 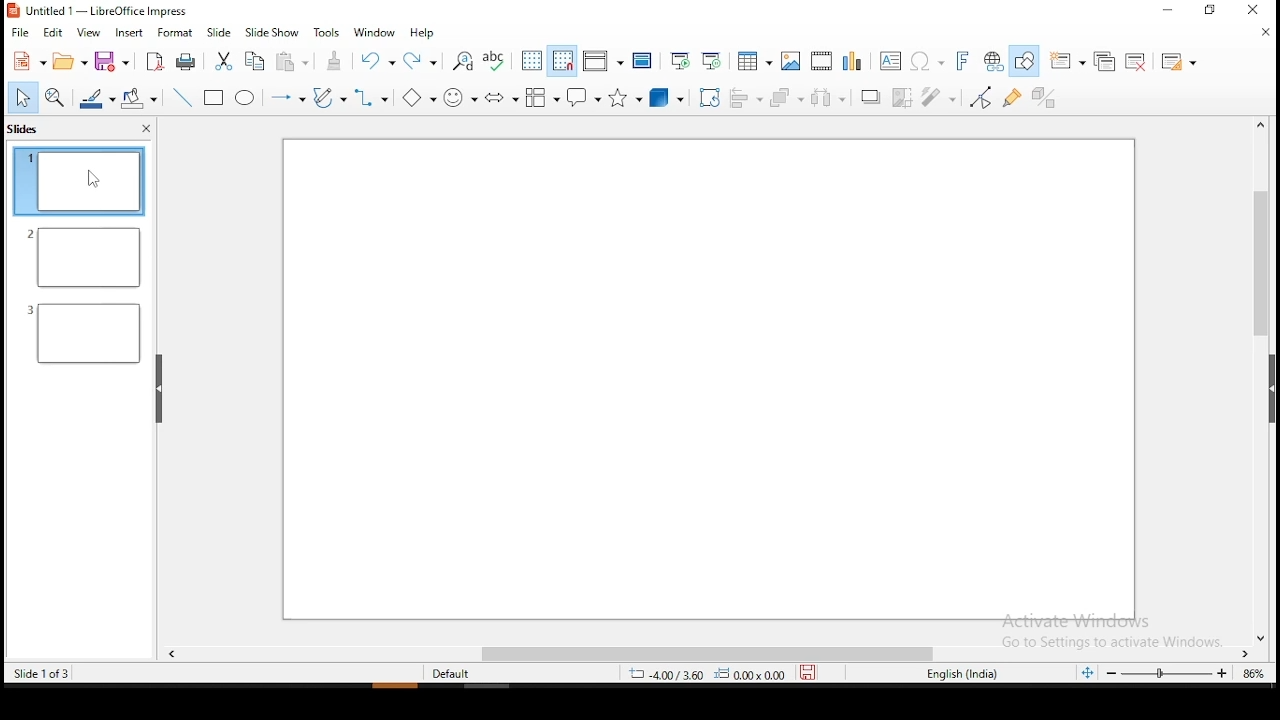 I want to click on slide 1 of 3, so click(x=39, y=673).